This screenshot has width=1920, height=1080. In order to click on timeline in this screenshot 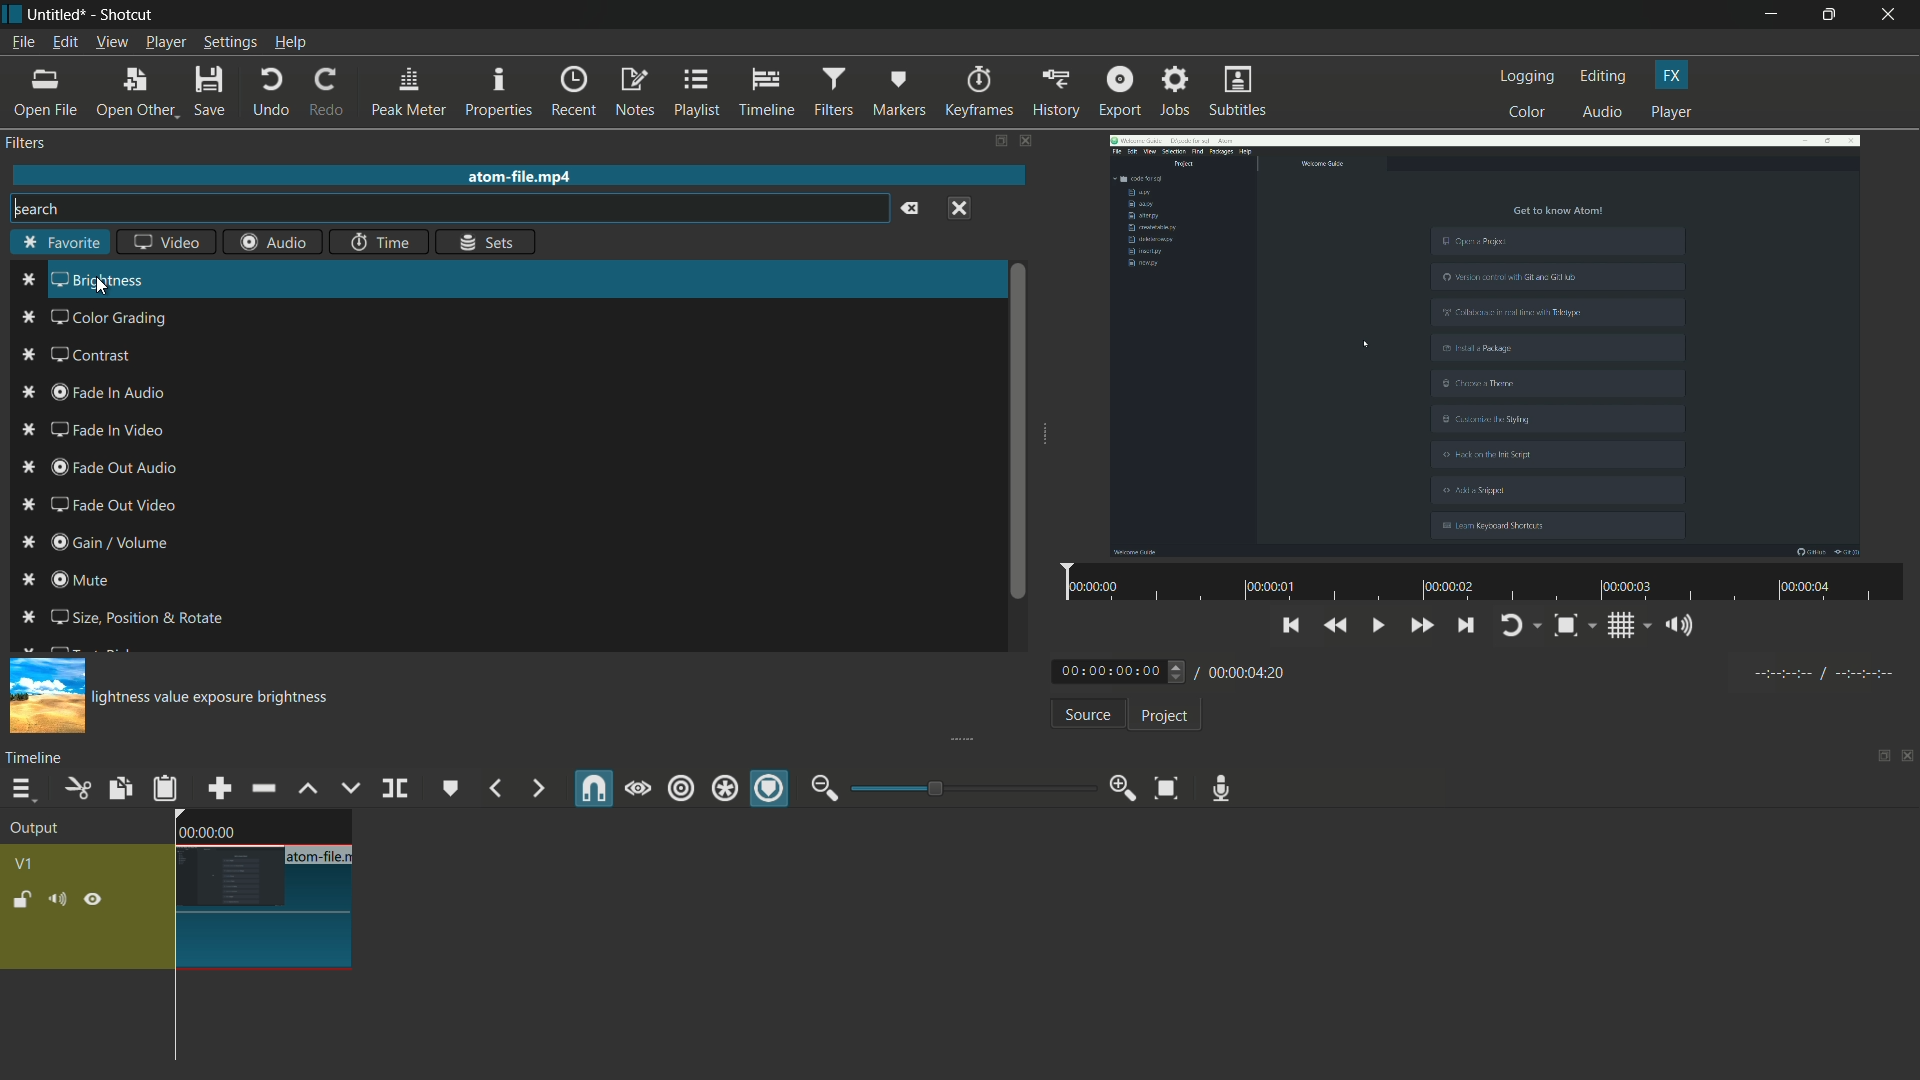, I will do `click(38, 757)`.